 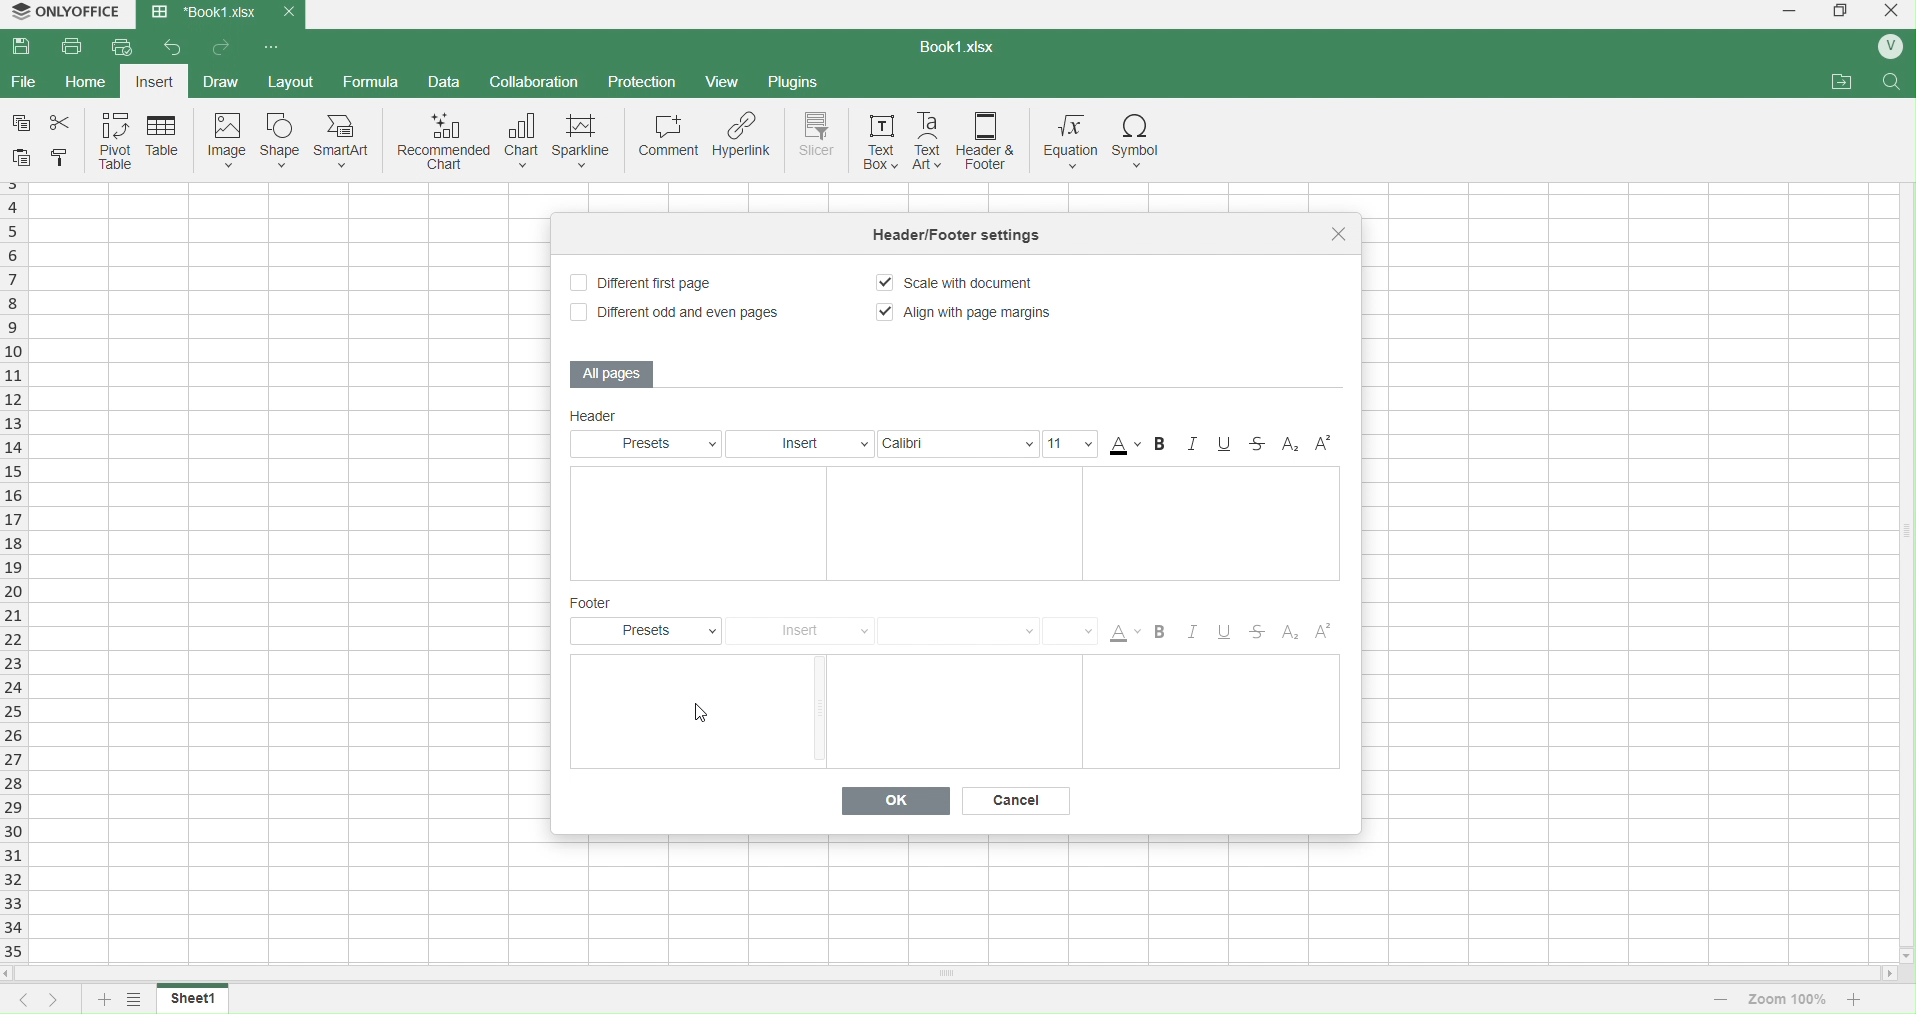 I want to click on Different First Page, so click(x=652, y=282).